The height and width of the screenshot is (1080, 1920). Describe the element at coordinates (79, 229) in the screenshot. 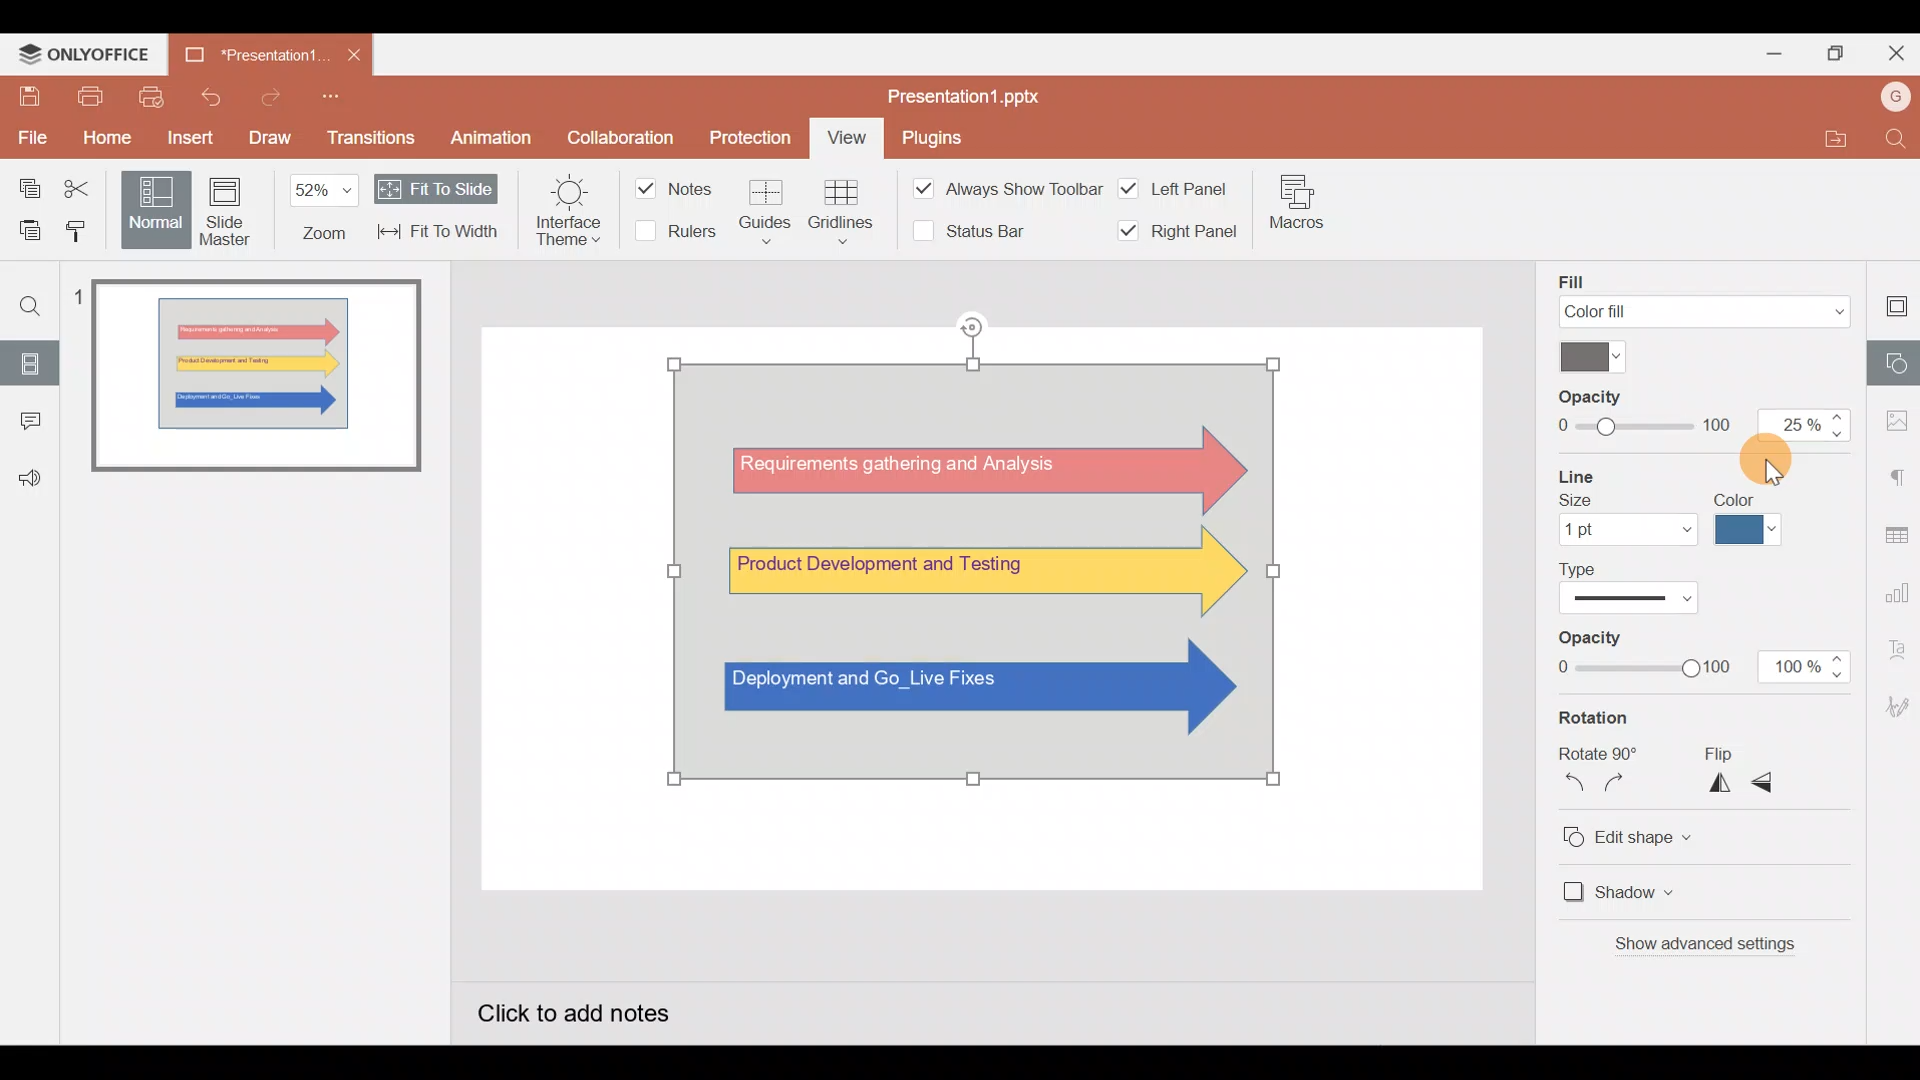

I see `Copy style` at that location.